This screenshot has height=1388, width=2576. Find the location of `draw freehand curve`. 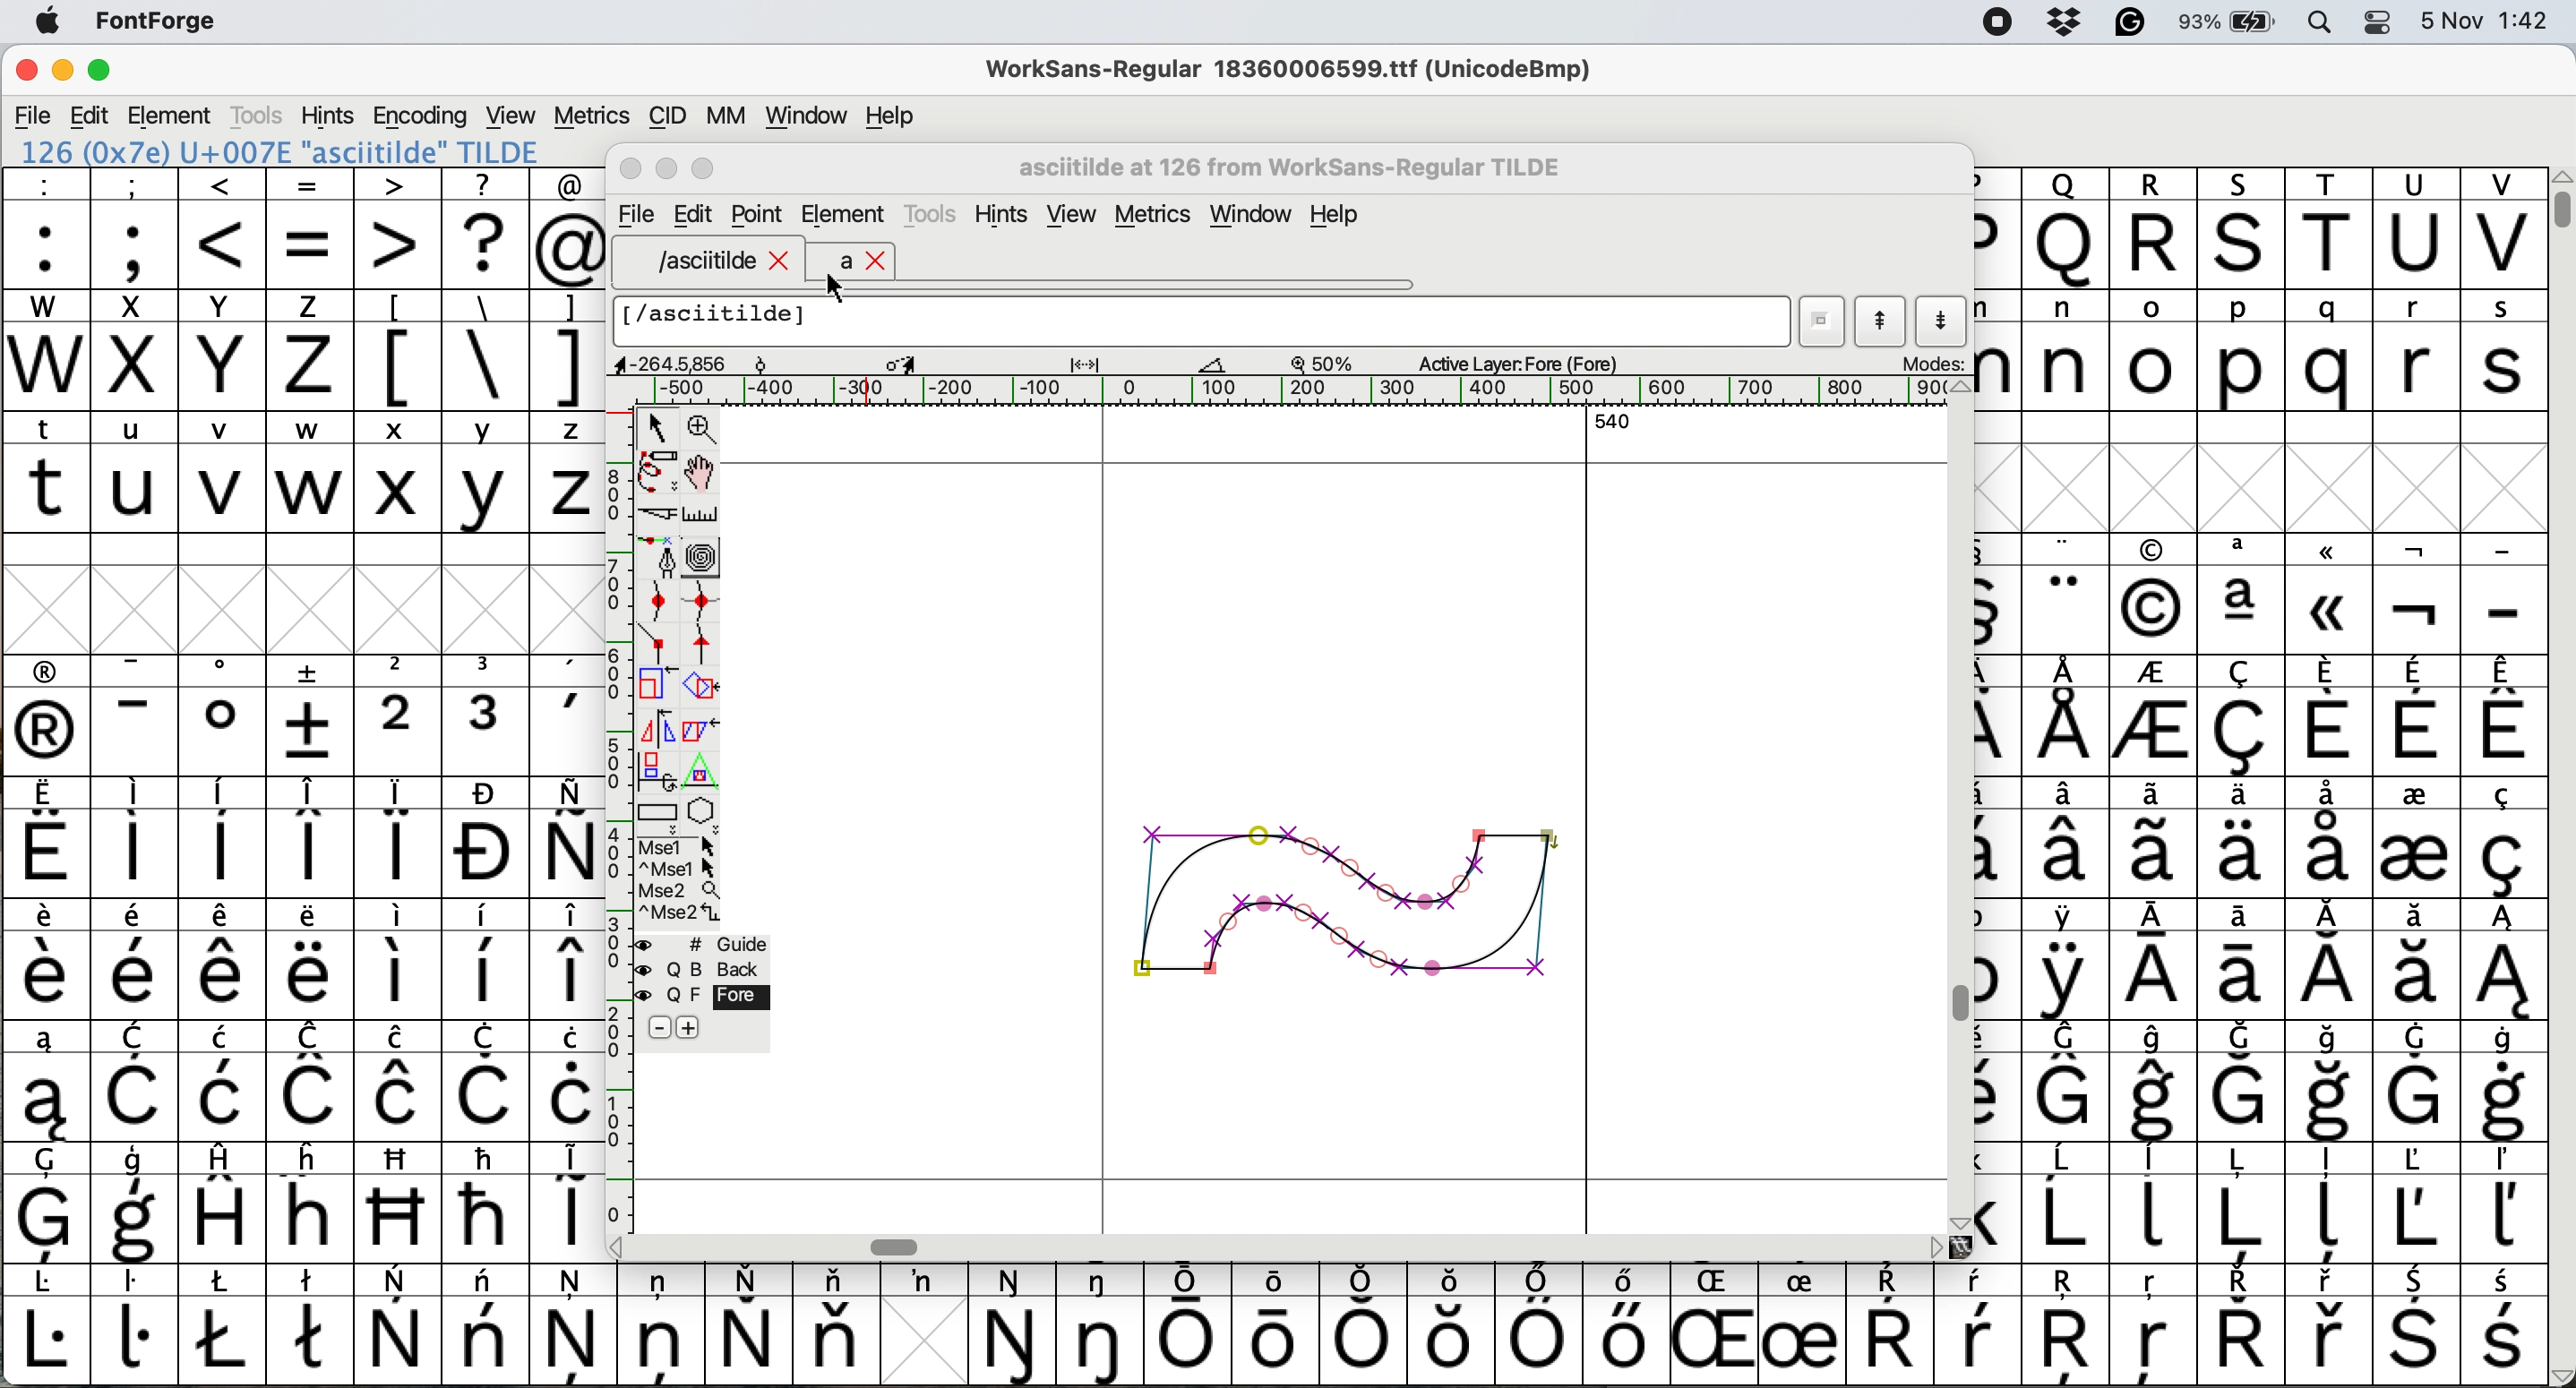

draw freehand curve is located at coordinates (656, 471).